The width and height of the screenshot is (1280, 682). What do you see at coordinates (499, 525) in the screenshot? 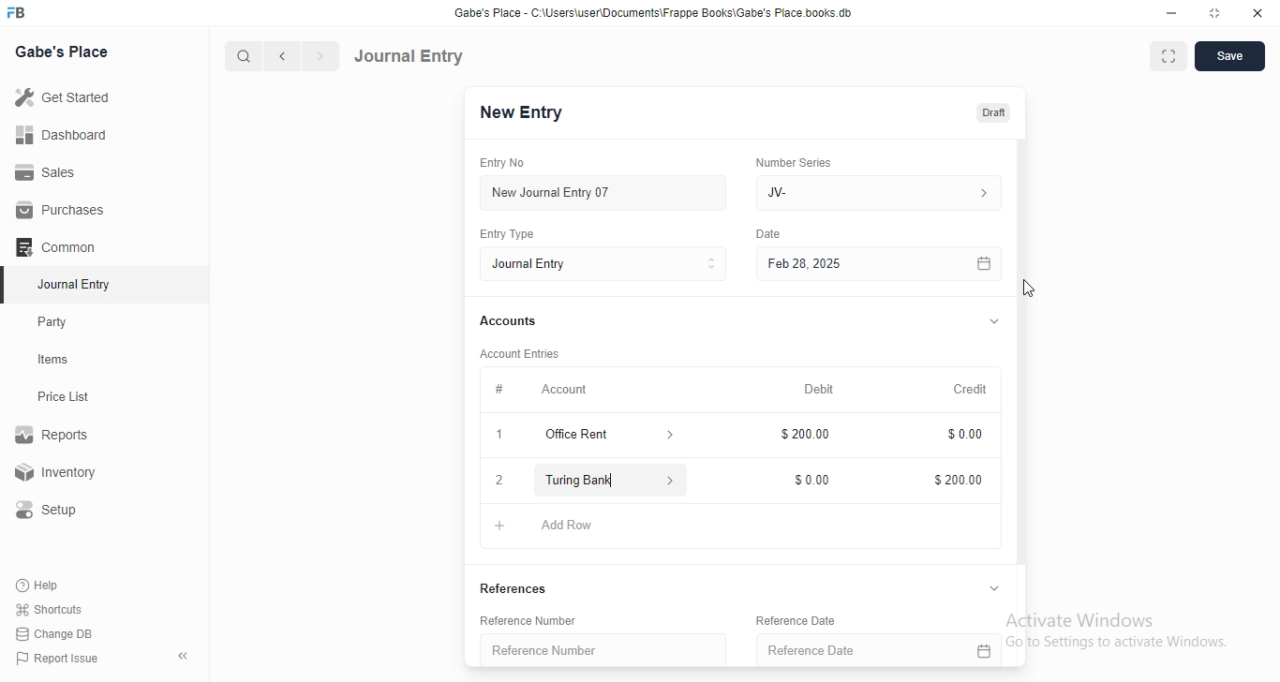
I see `+ Add row` at bounding box center [499, 525].